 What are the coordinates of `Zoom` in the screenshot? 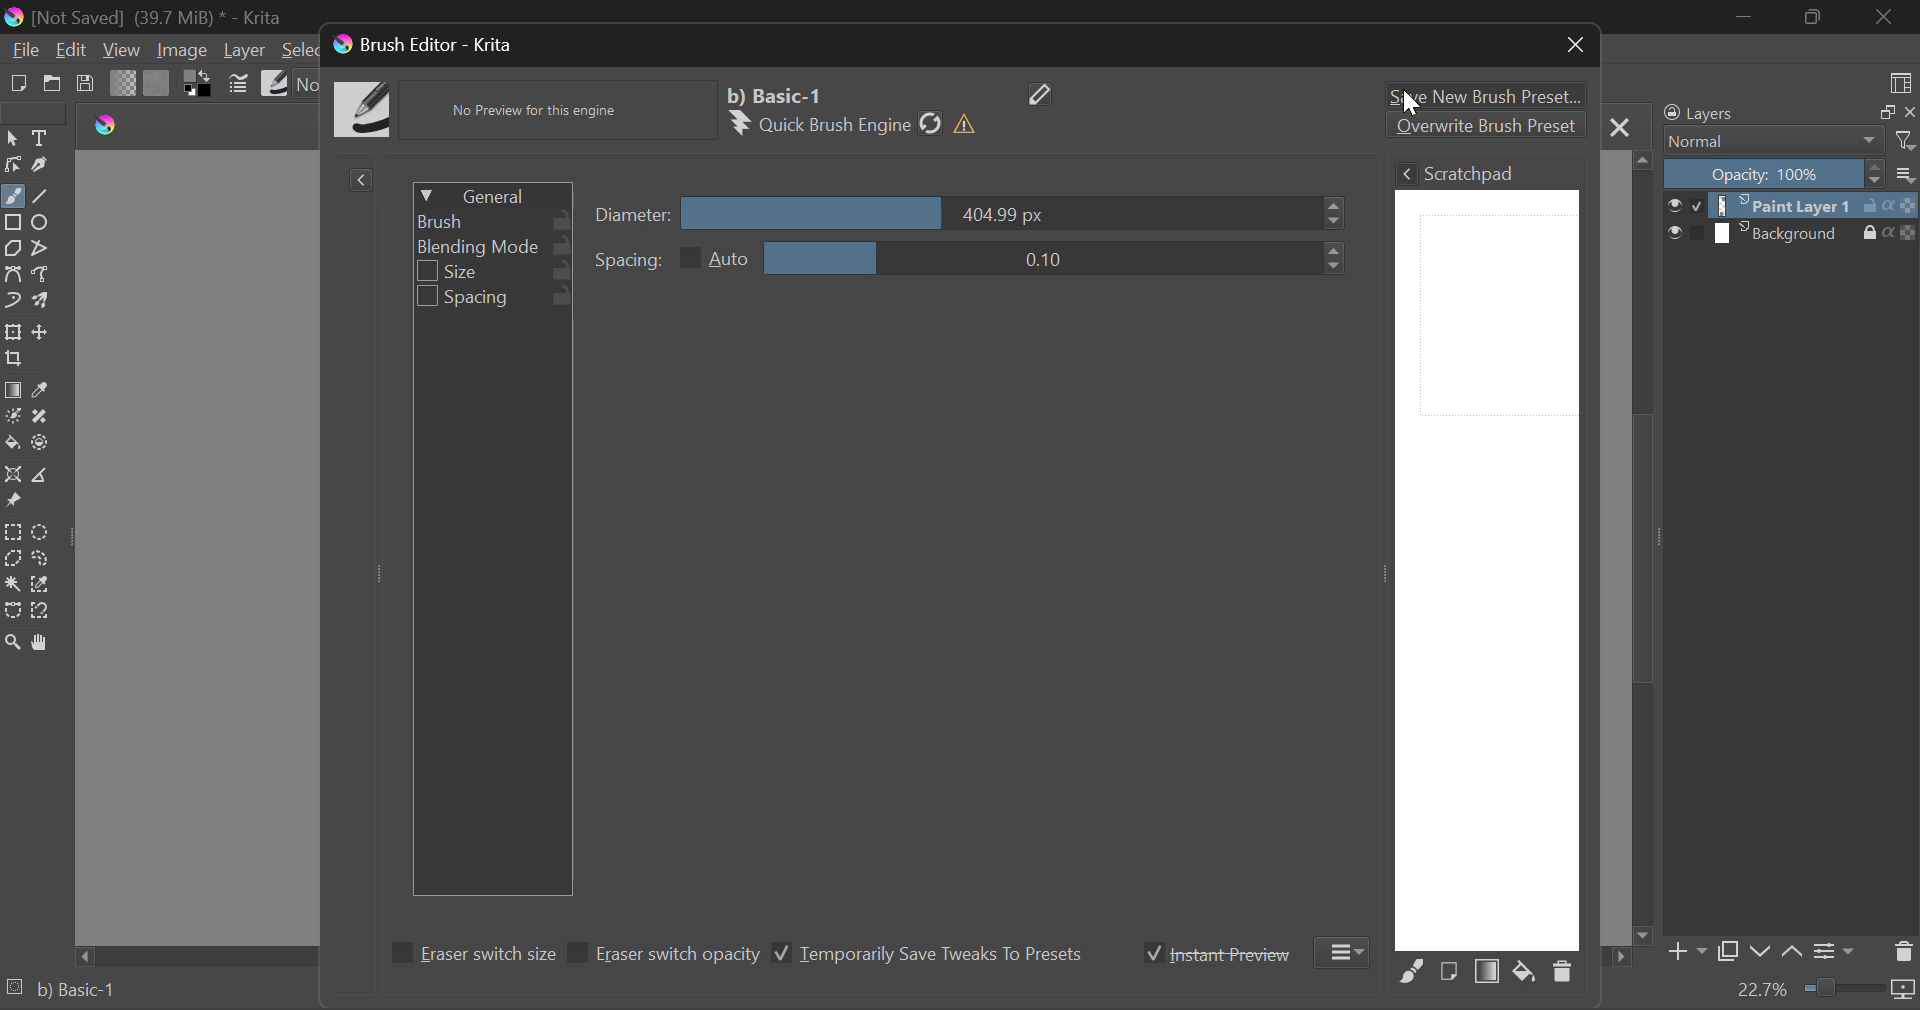 It's located at (12, 641).